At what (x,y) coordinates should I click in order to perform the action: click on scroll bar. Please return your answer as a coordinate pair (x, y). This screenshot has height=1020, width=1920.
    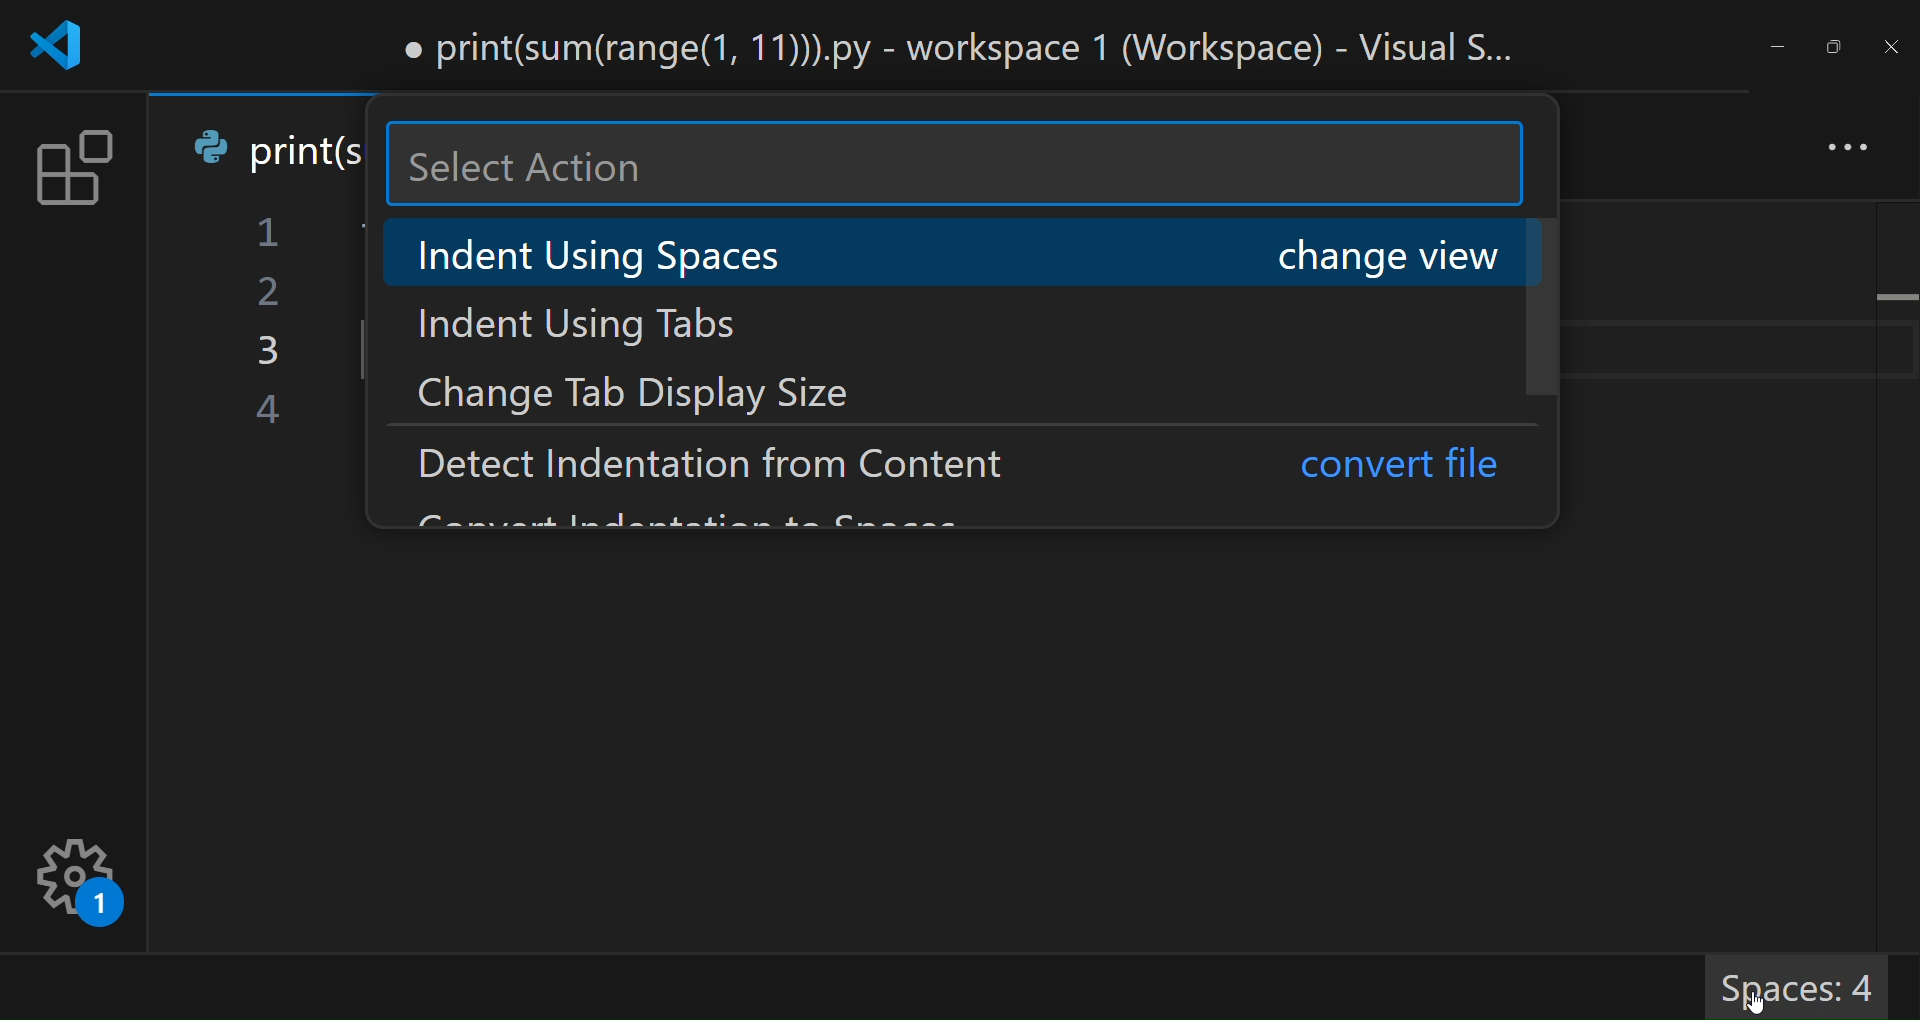
    Looking at the image, I should click on (1893, 525).